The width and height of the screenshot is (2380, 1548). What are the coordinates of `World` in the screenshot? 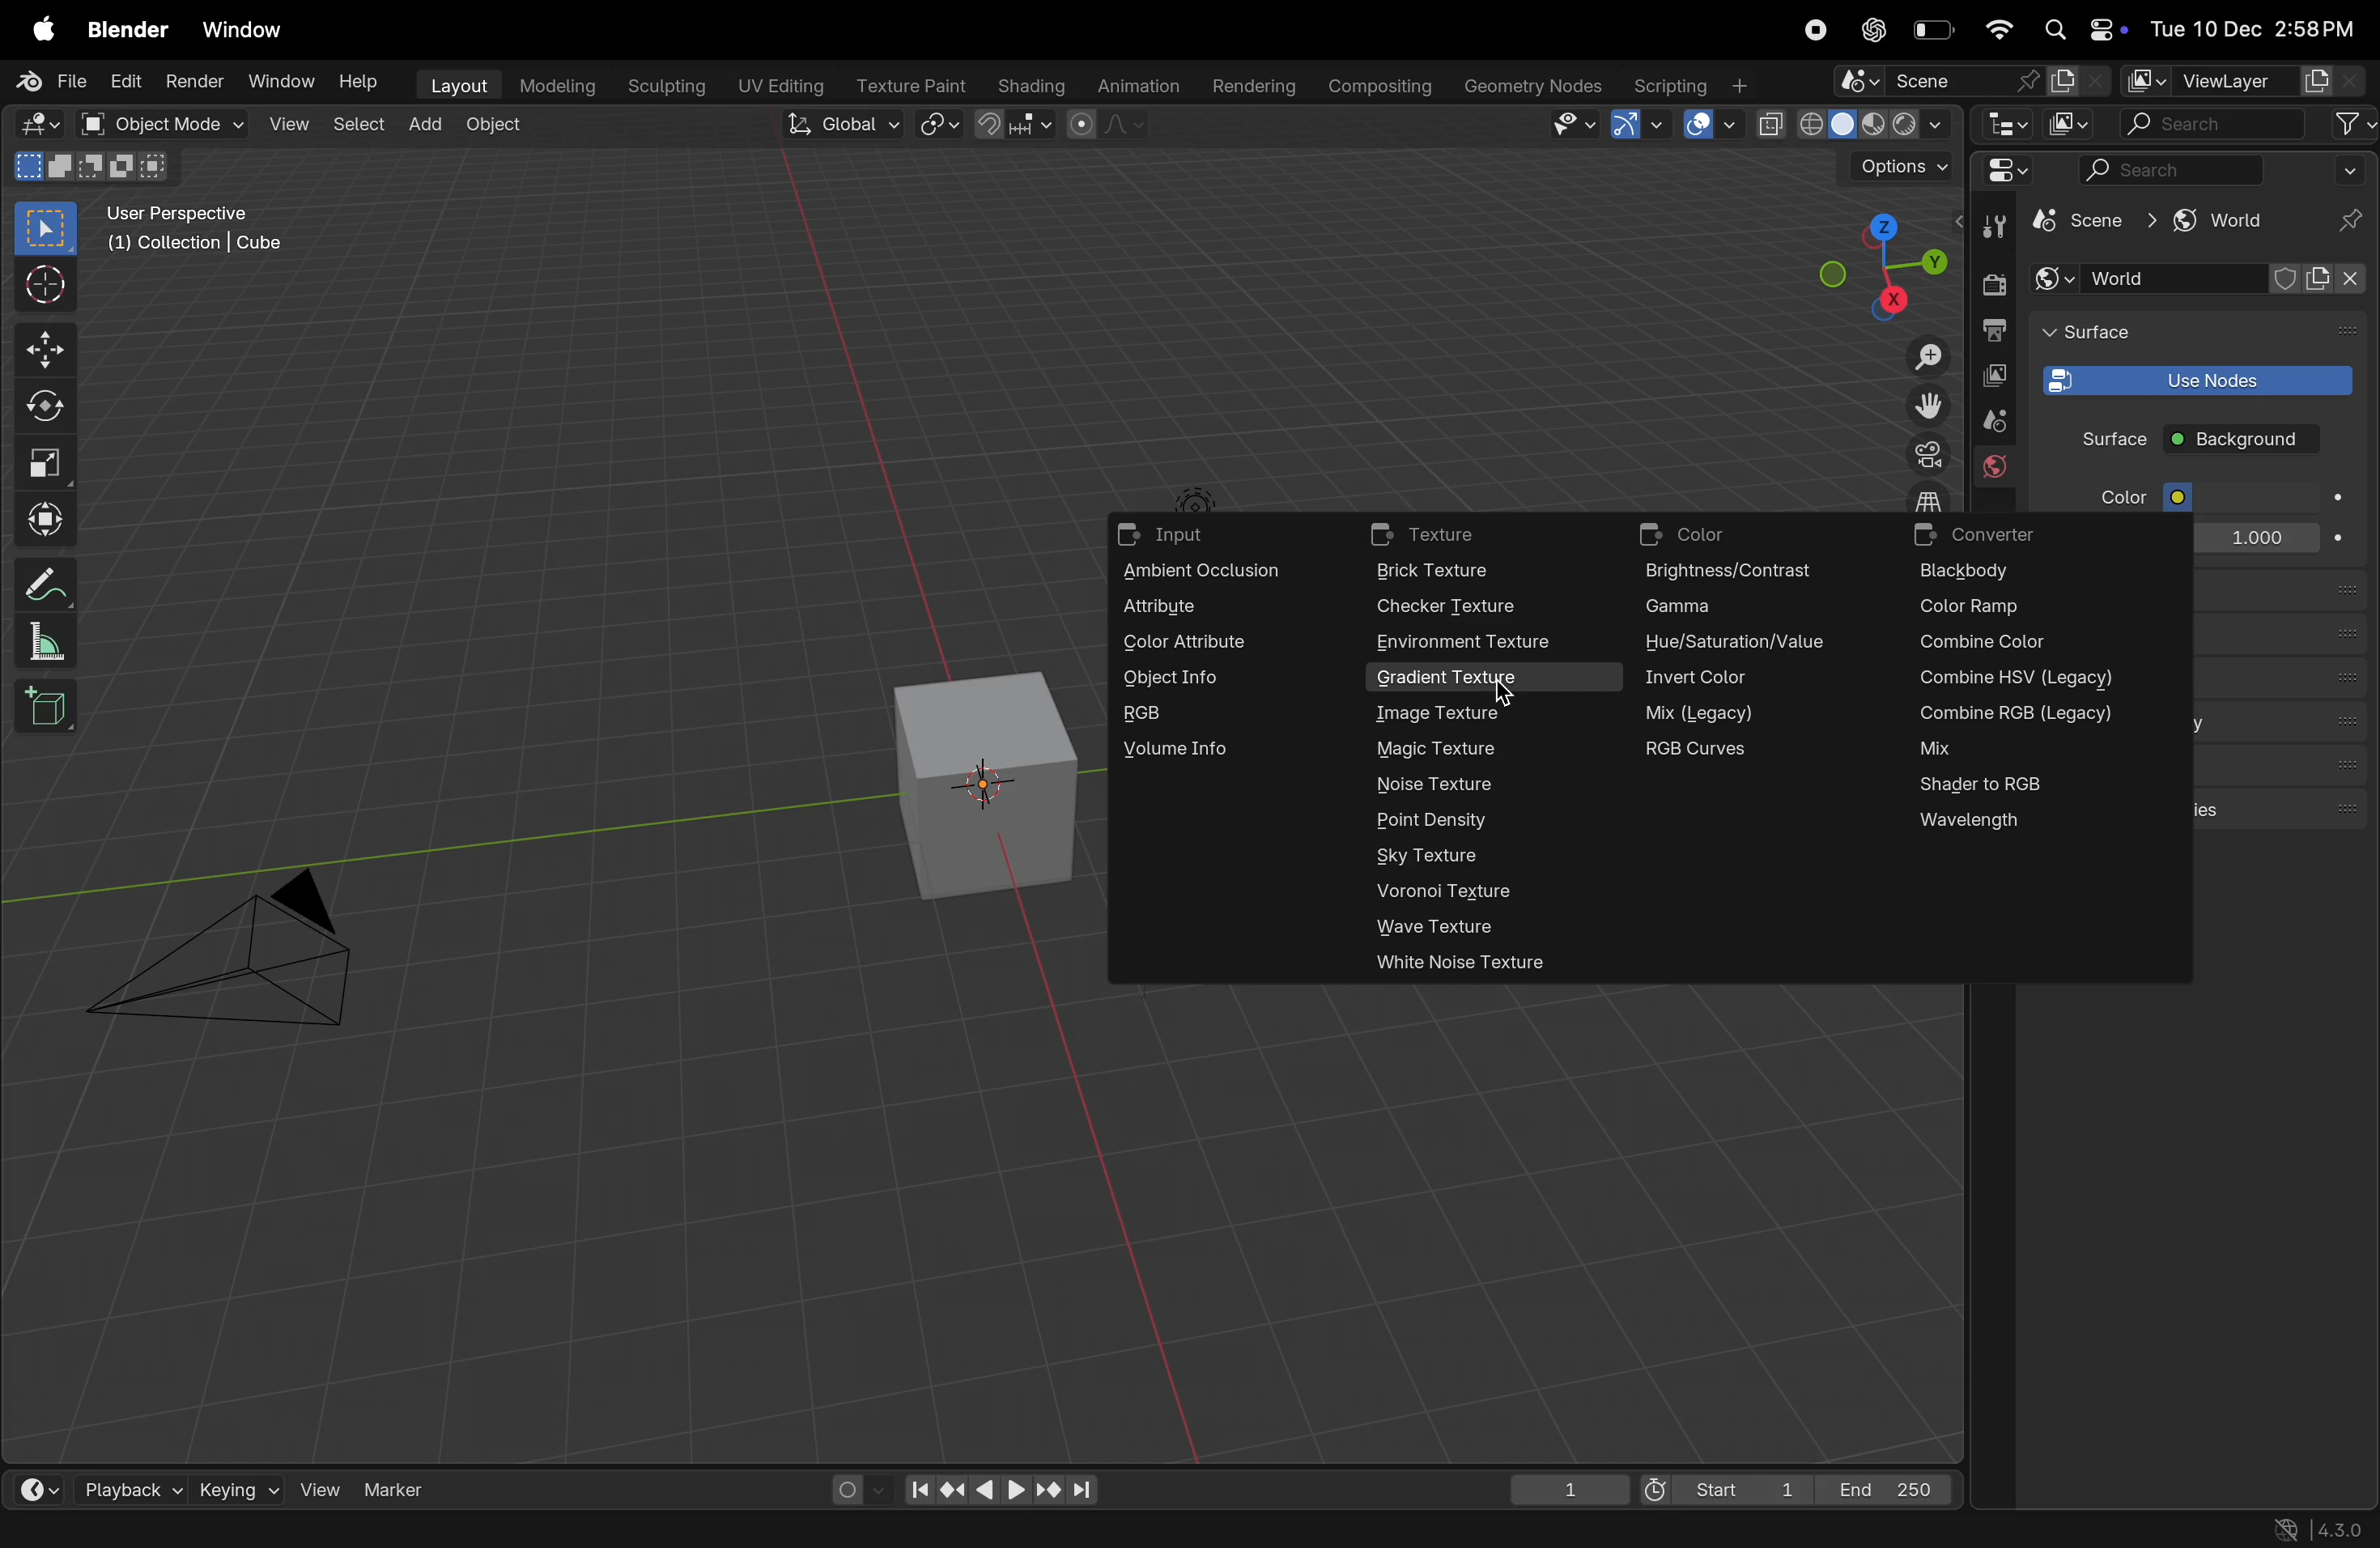 It's located at (2150, 279).